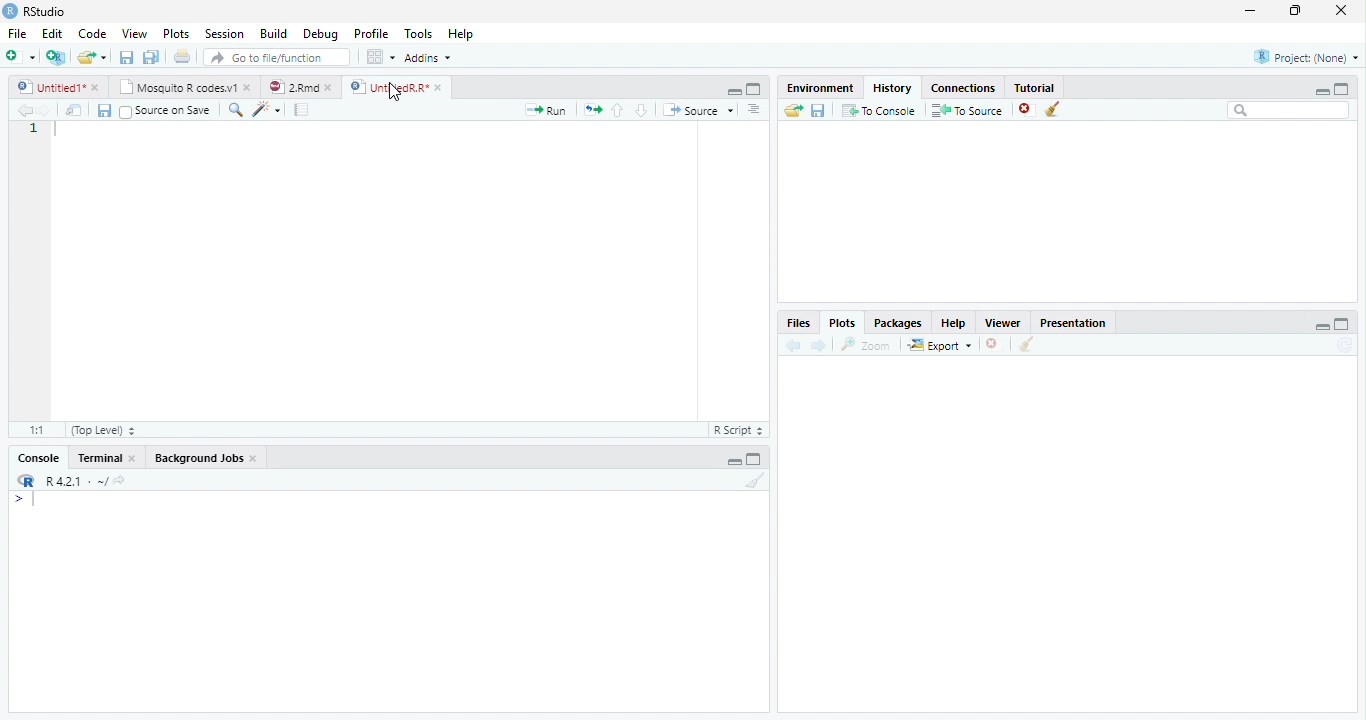  Describe the element at coordinates (387, 87) in the screenshot. I see `UntitledR.R*` at that location.